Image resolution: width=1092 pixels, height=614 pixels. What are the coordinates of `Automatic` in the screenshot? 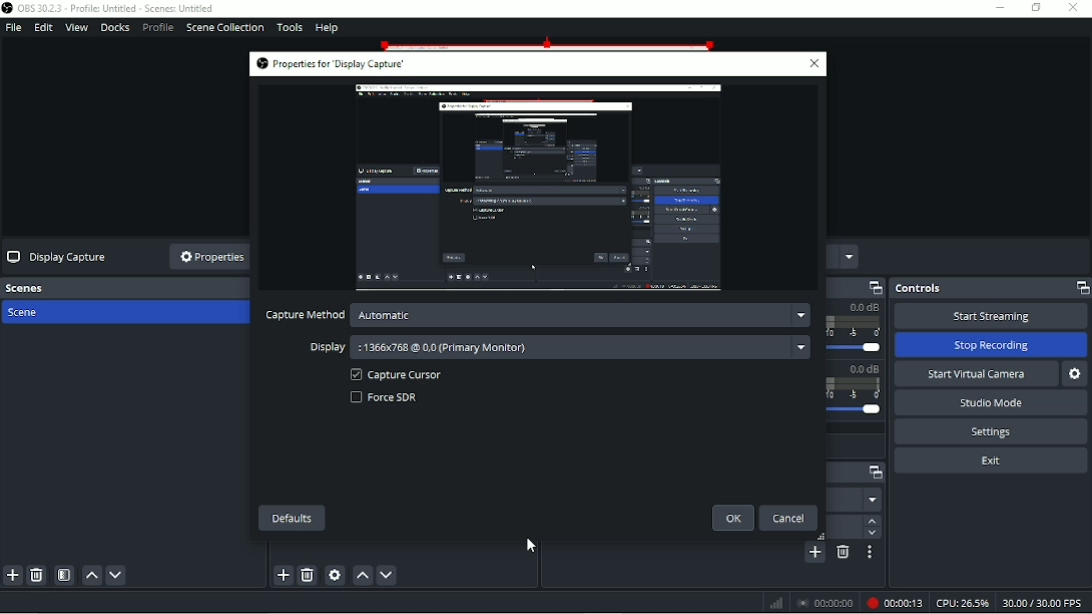 It's located at (578, 315).